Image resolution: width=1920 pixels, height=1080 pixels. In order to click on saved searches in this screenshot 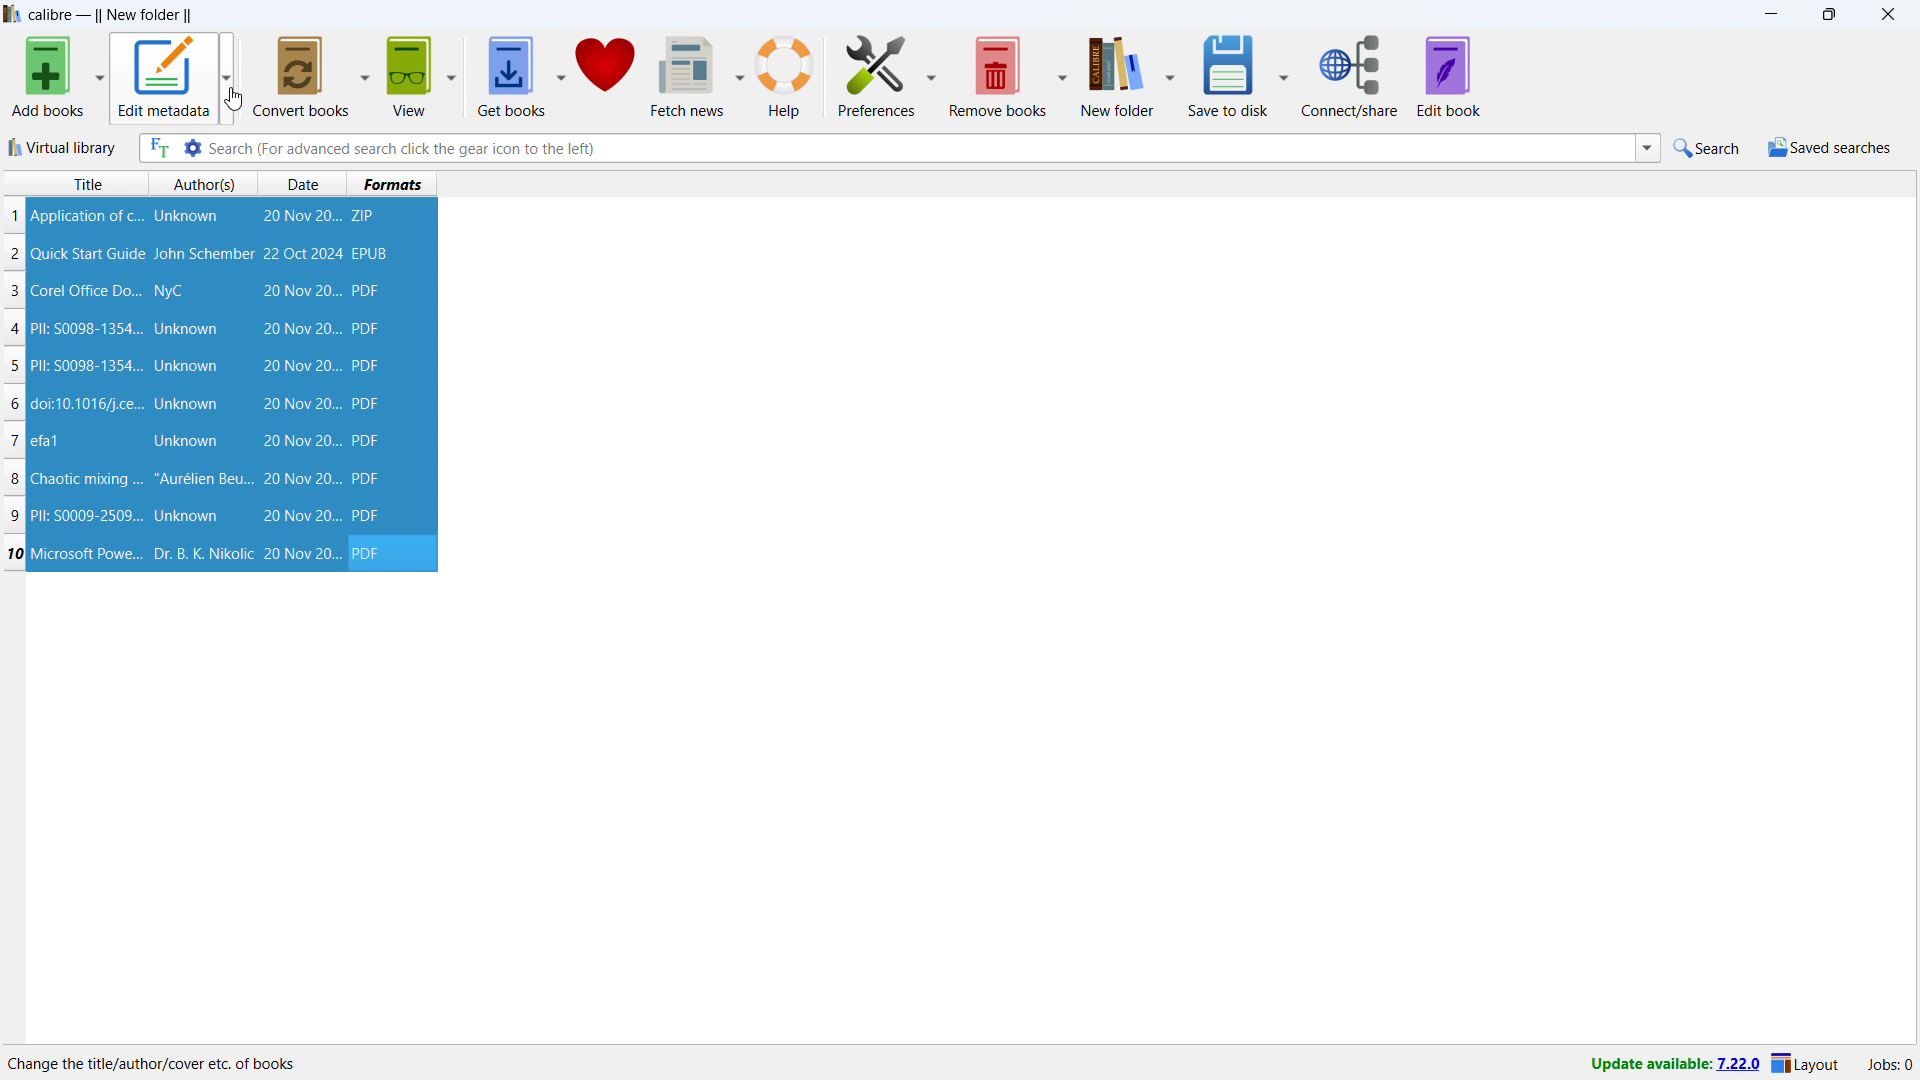, I will do `click(1830, 147)`.